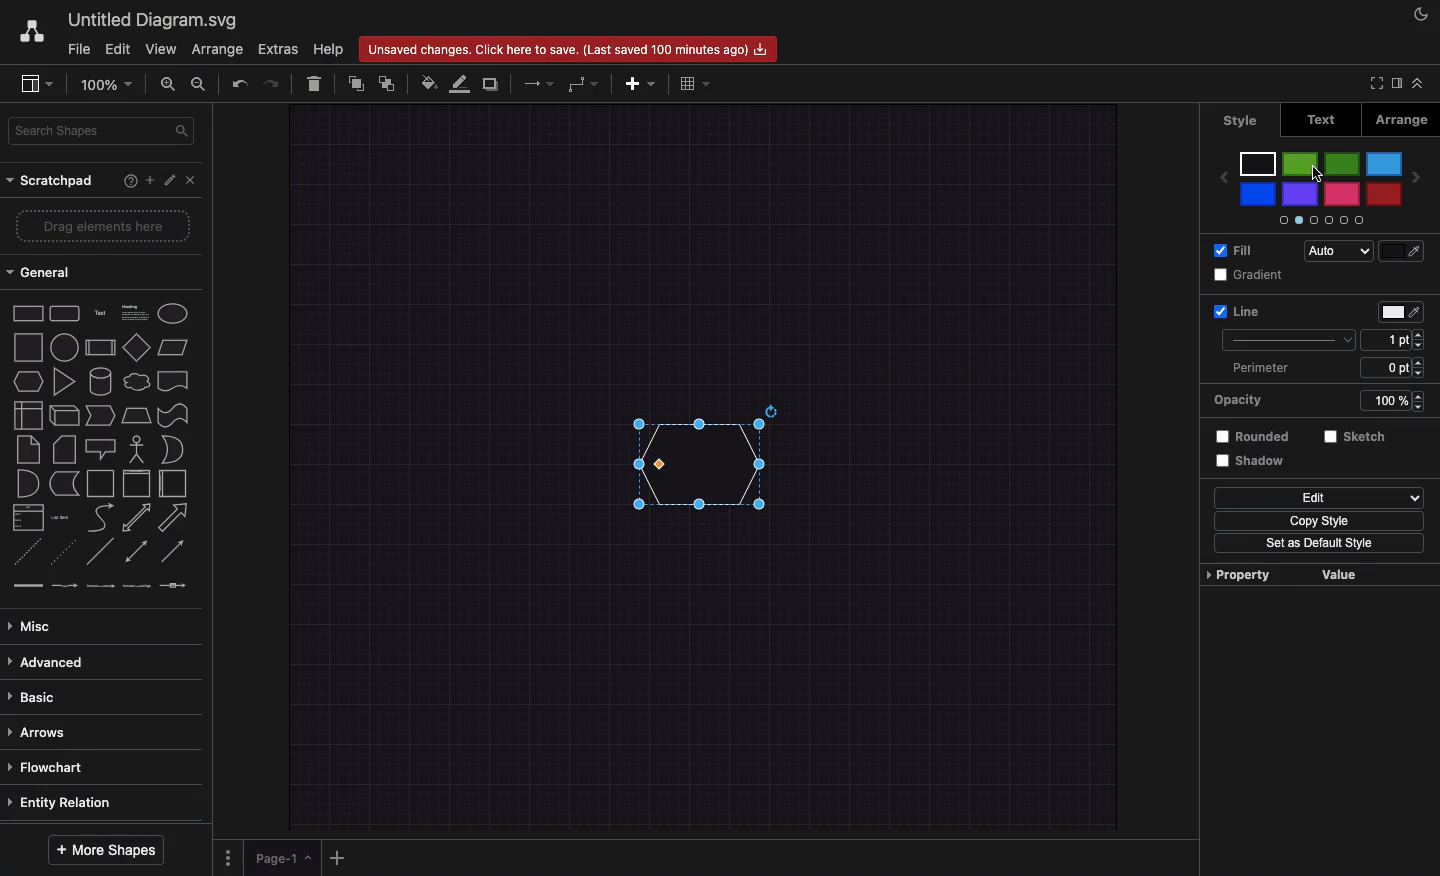 The image size is (1440, 876). What do you see at coordinates (643, 84) in the screenshot?
I see `Add` at bounding box center [643, 84].